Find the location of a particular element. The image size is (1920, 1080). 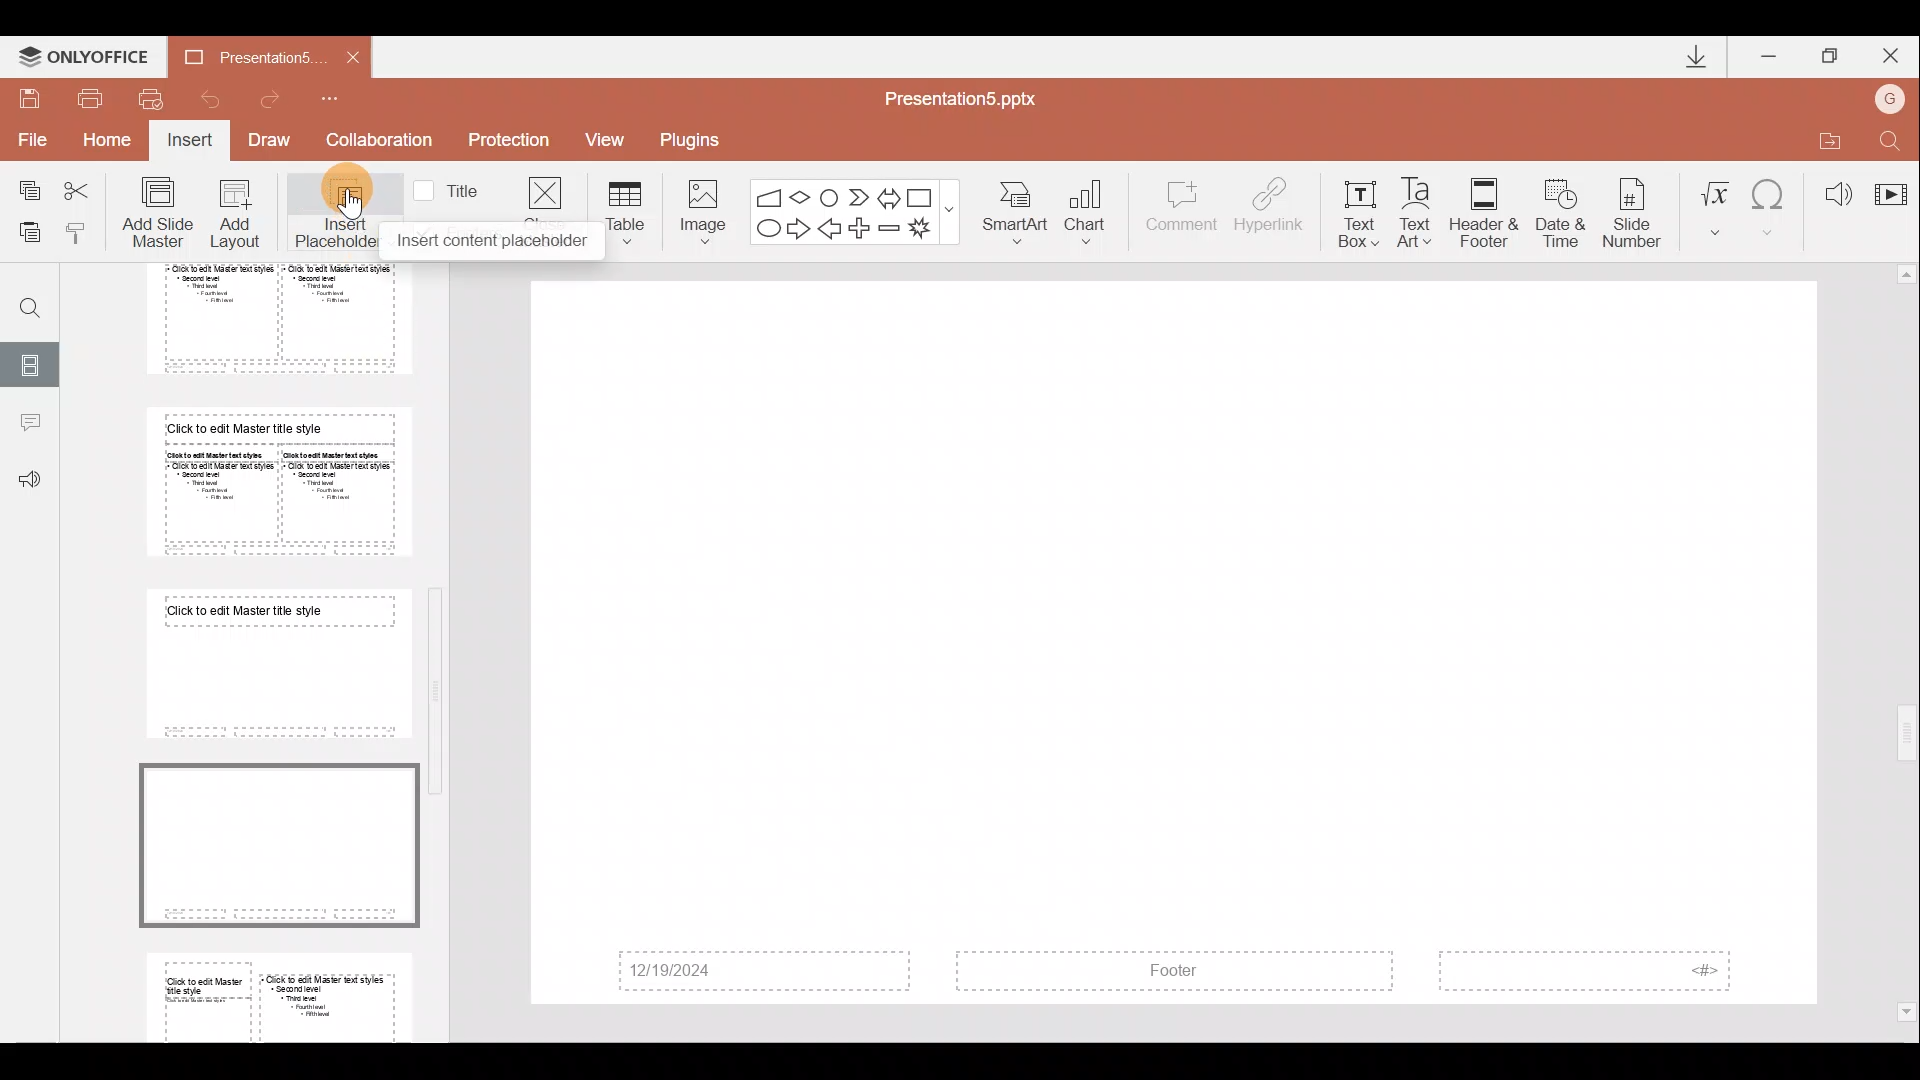

Collaboration is located at coordinates (379, 140).